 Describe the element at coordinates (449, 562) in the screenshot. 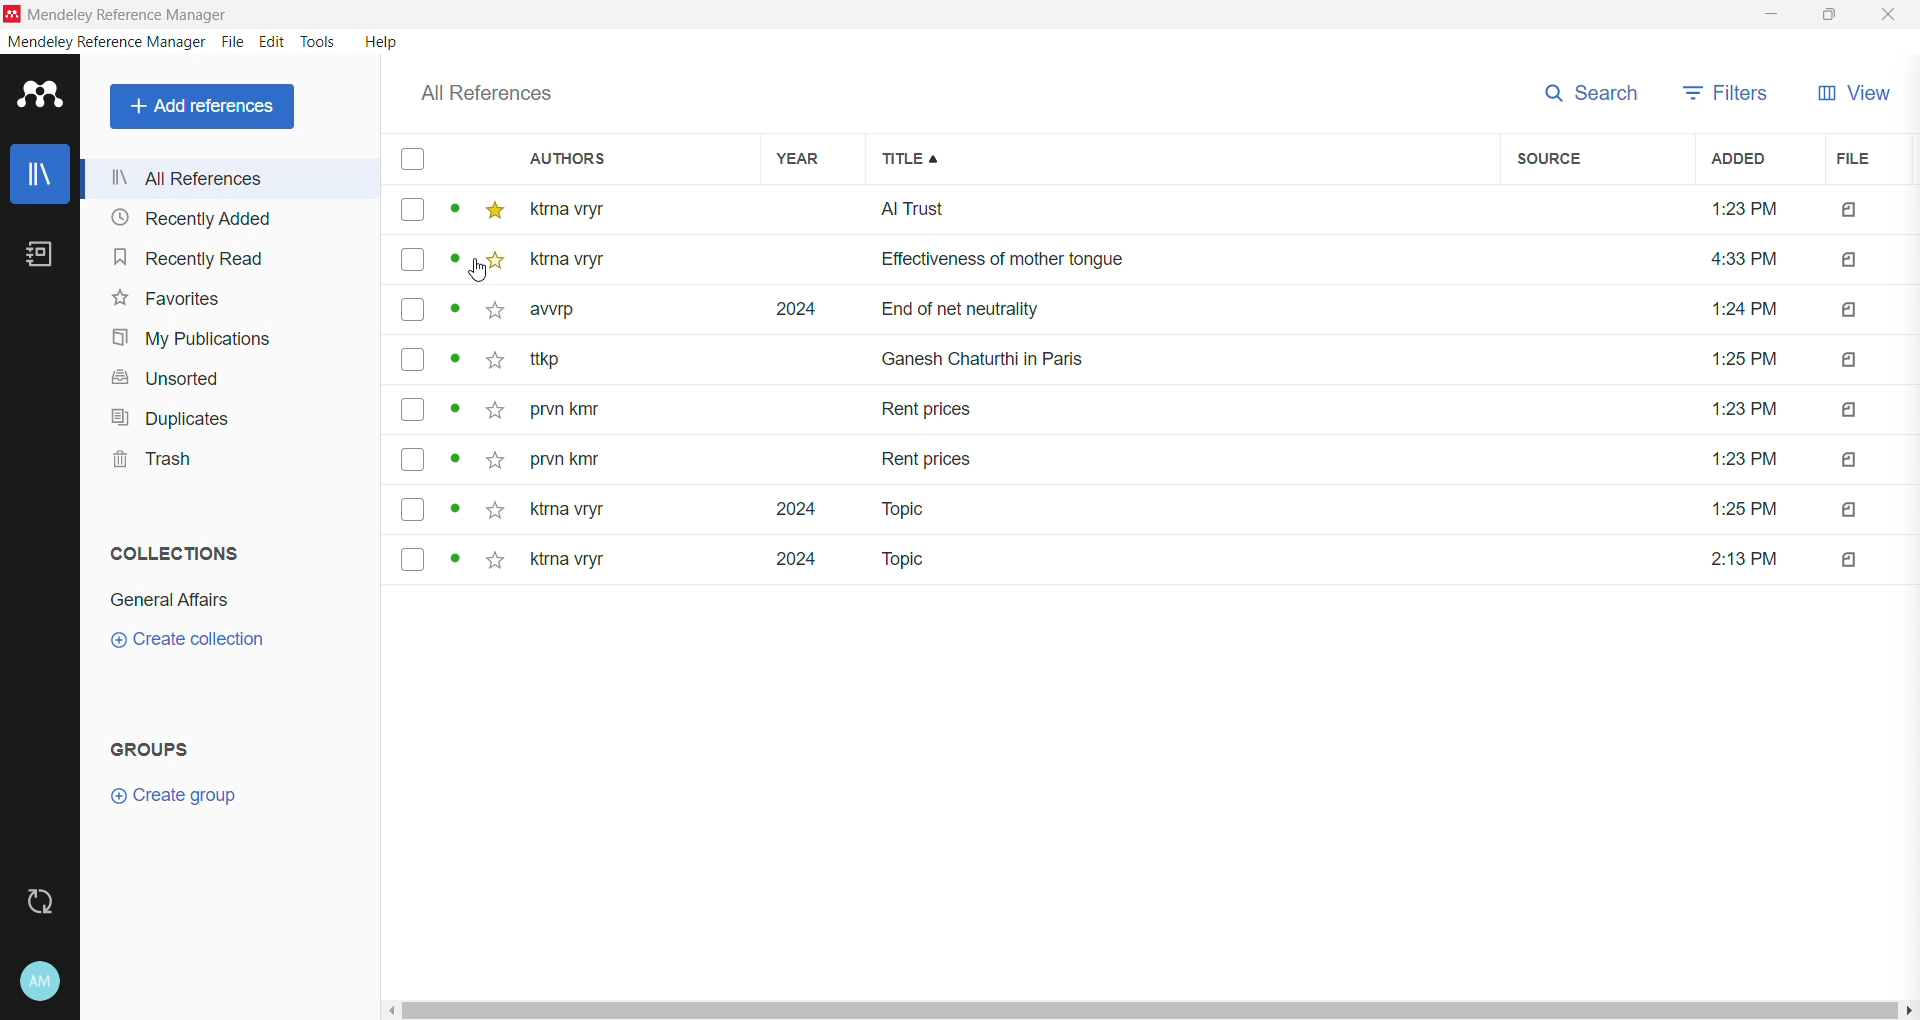

I see `dot ` at that location.